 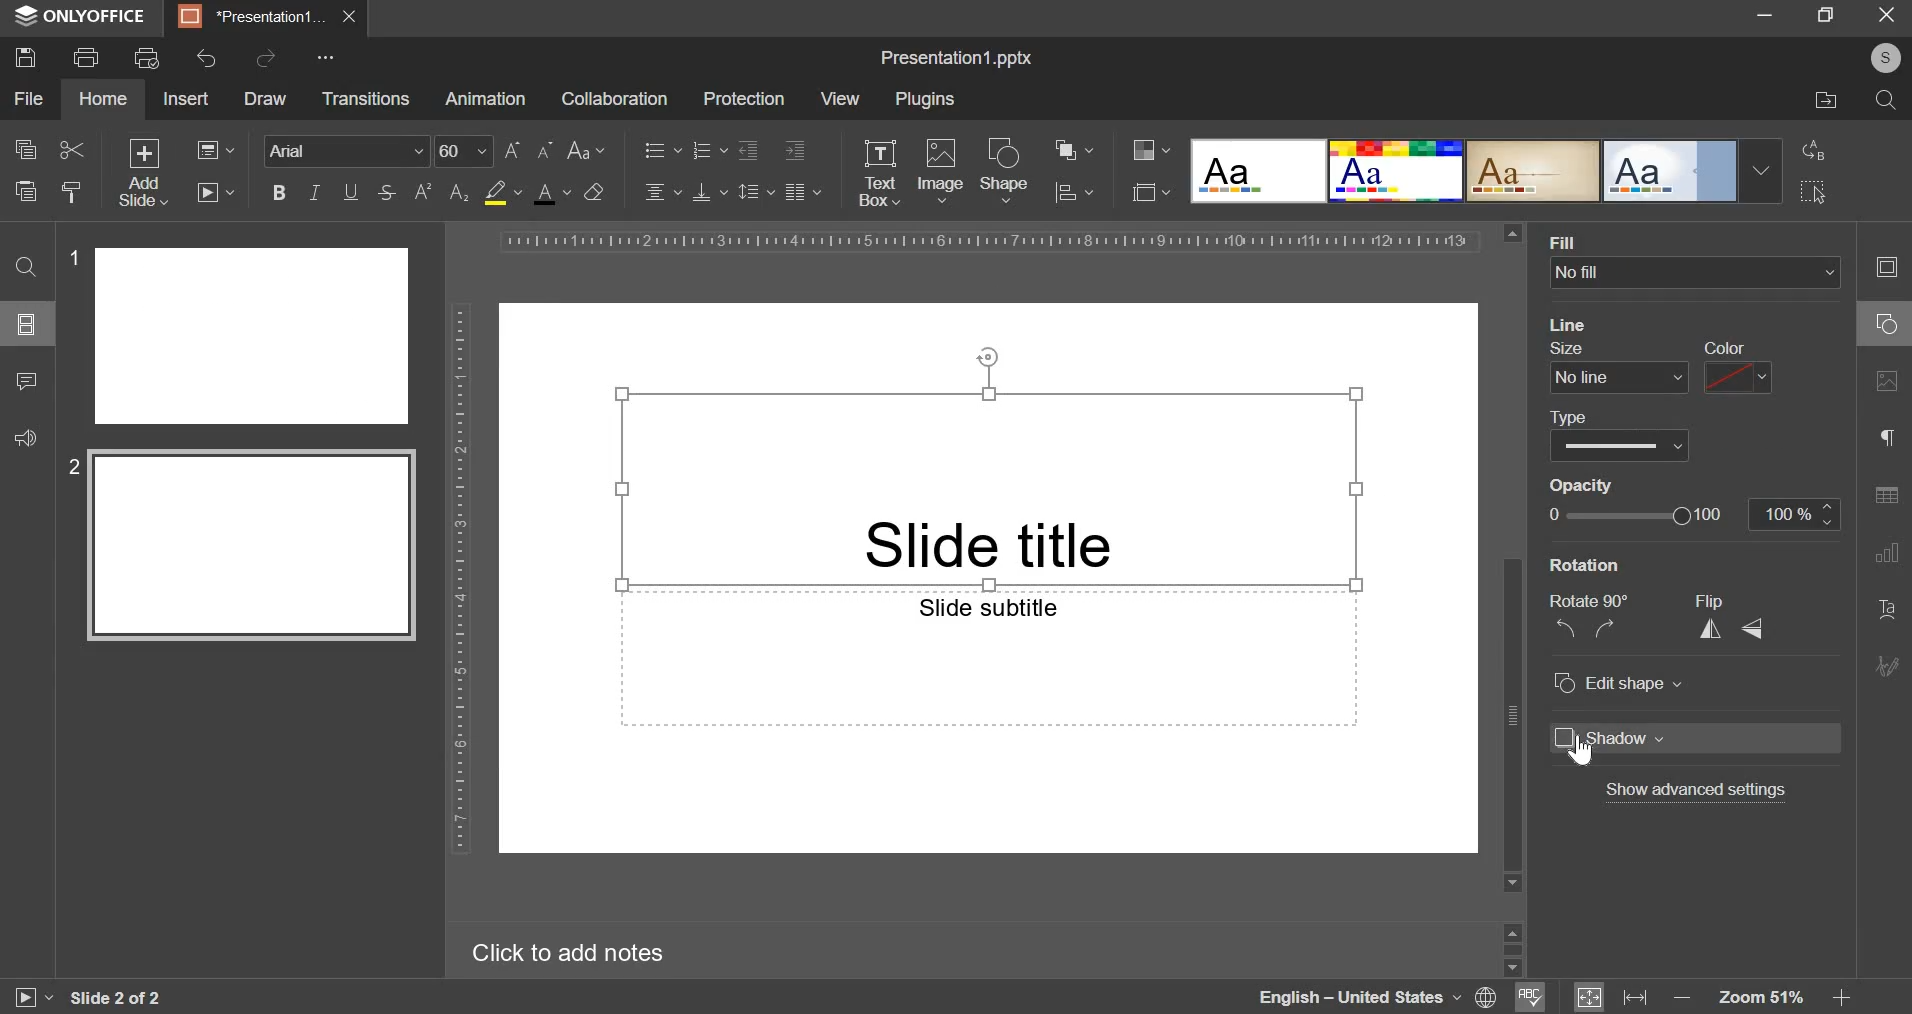 What do you see at coordinates (987, 241) in the screenshot?
I see `horizontal scale` at bounding box center [987, 241].